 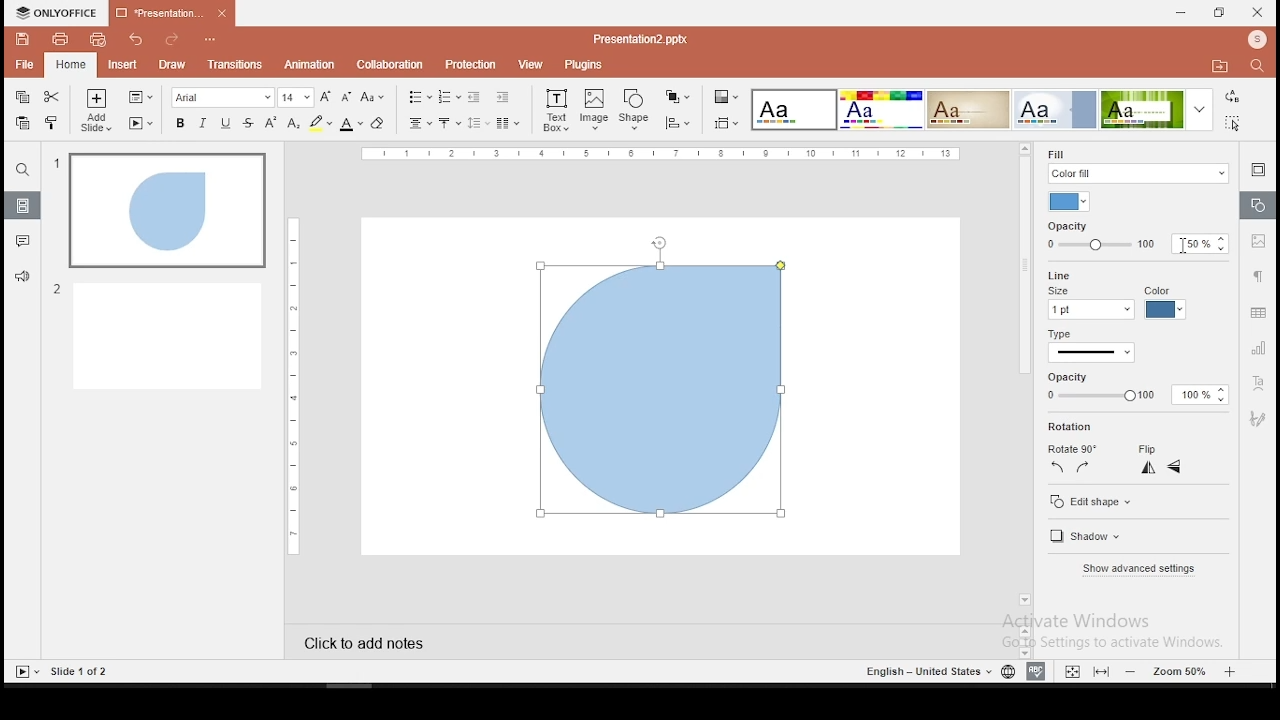 What do you see at coordinates (1256, 206) in the screenshot?
I see `shape settings` at bounding box center [1256, 206].